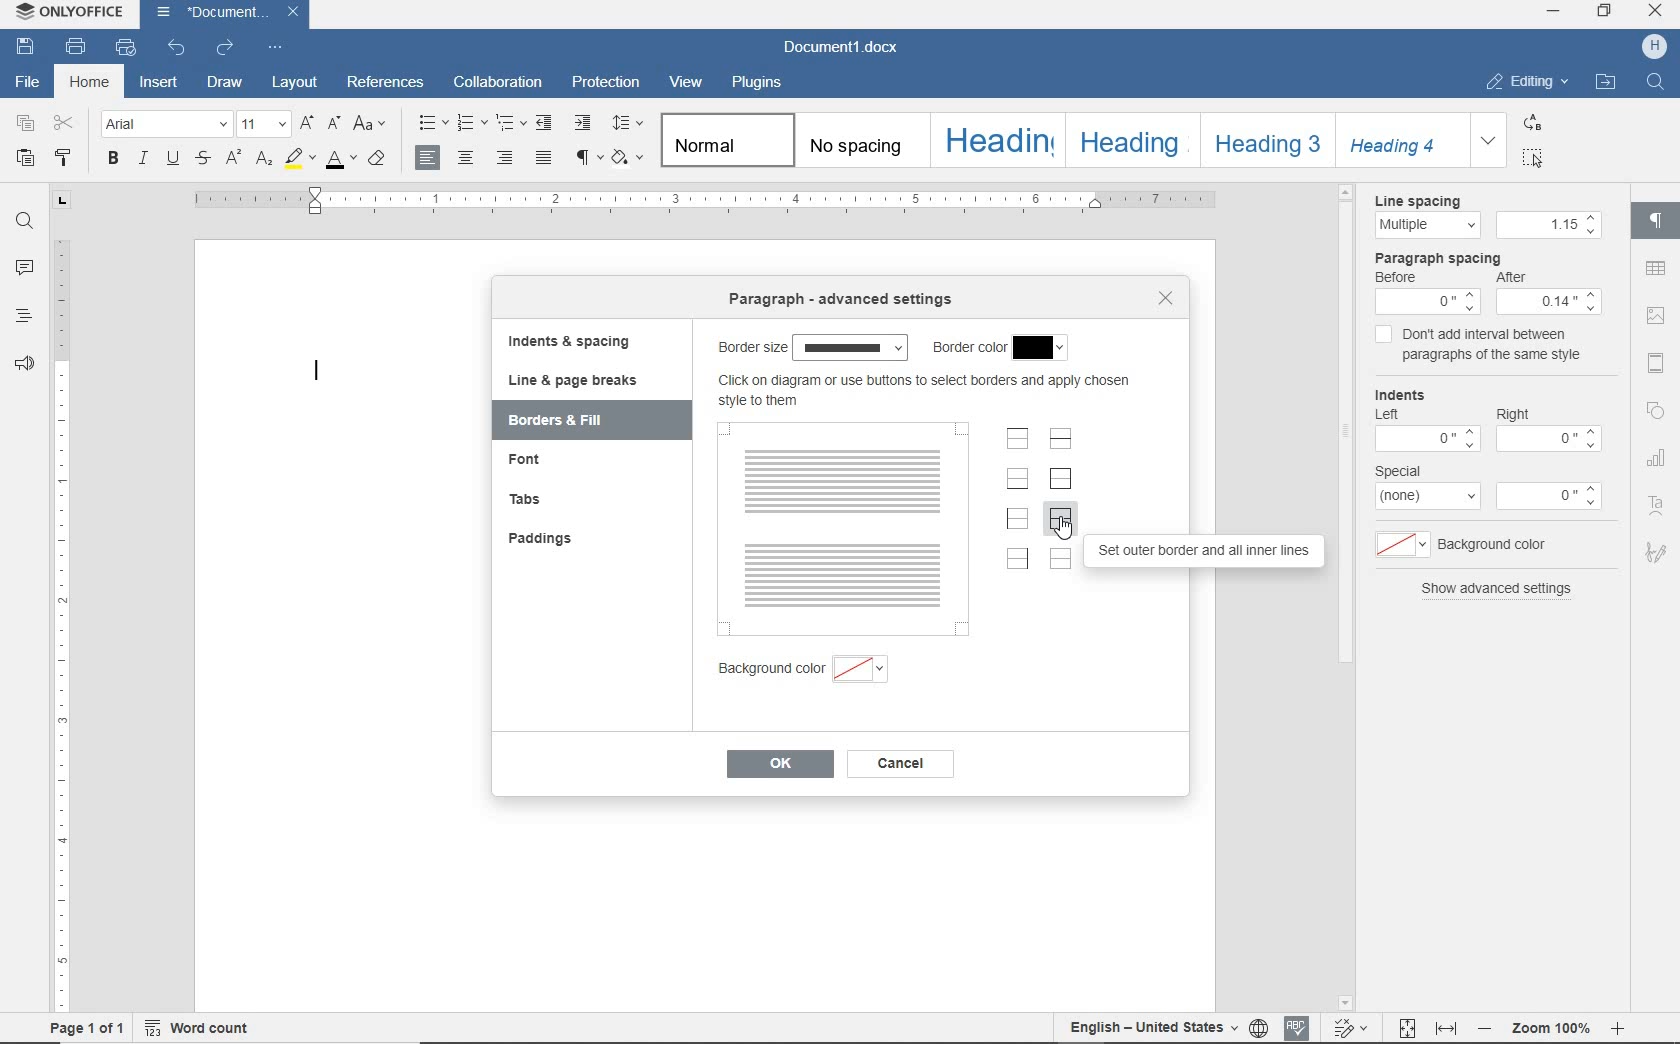 The width and height of the screenshot is (1680, 1044). What do you see at coordinates (824, 671) in the screenshot?
I see `background color` at bounding box center [824, 671].